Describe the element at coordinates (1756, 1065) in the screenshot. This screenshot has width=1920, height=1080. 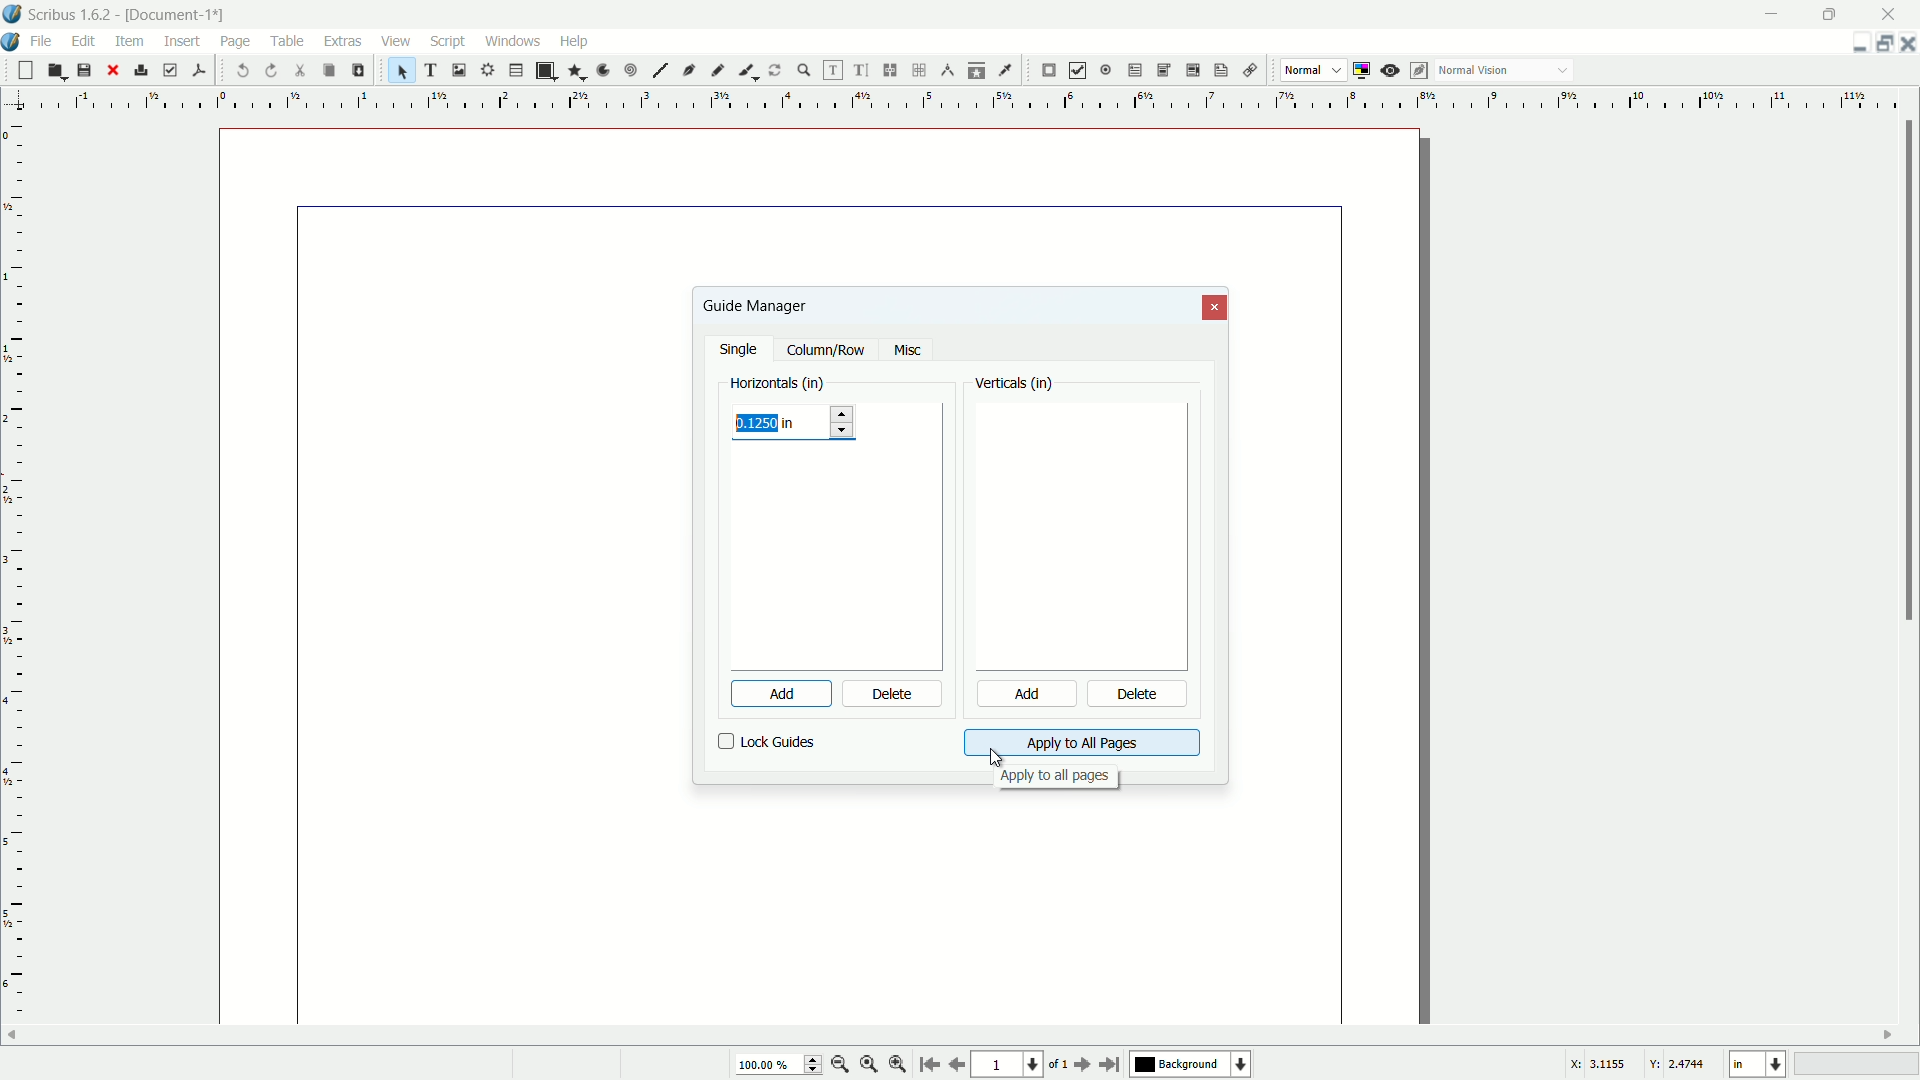
I see `select current unit` at that location.